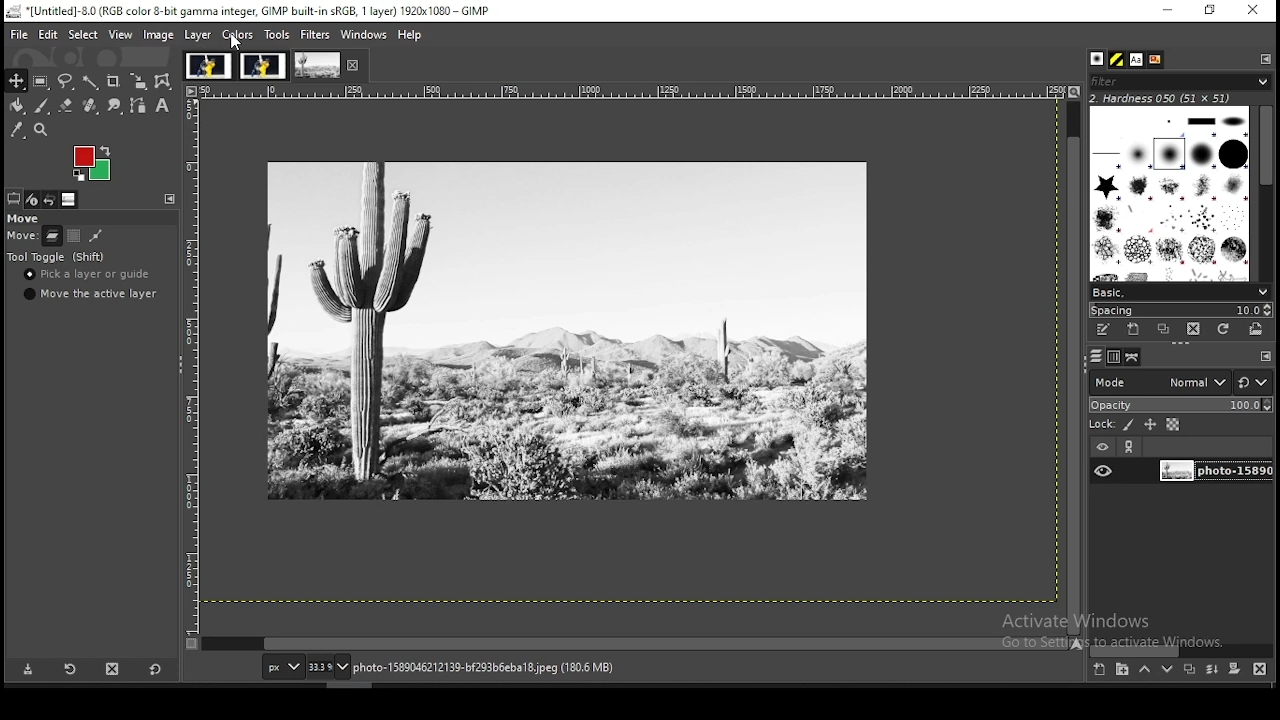  I want to click on layer, so click(1213, 472).